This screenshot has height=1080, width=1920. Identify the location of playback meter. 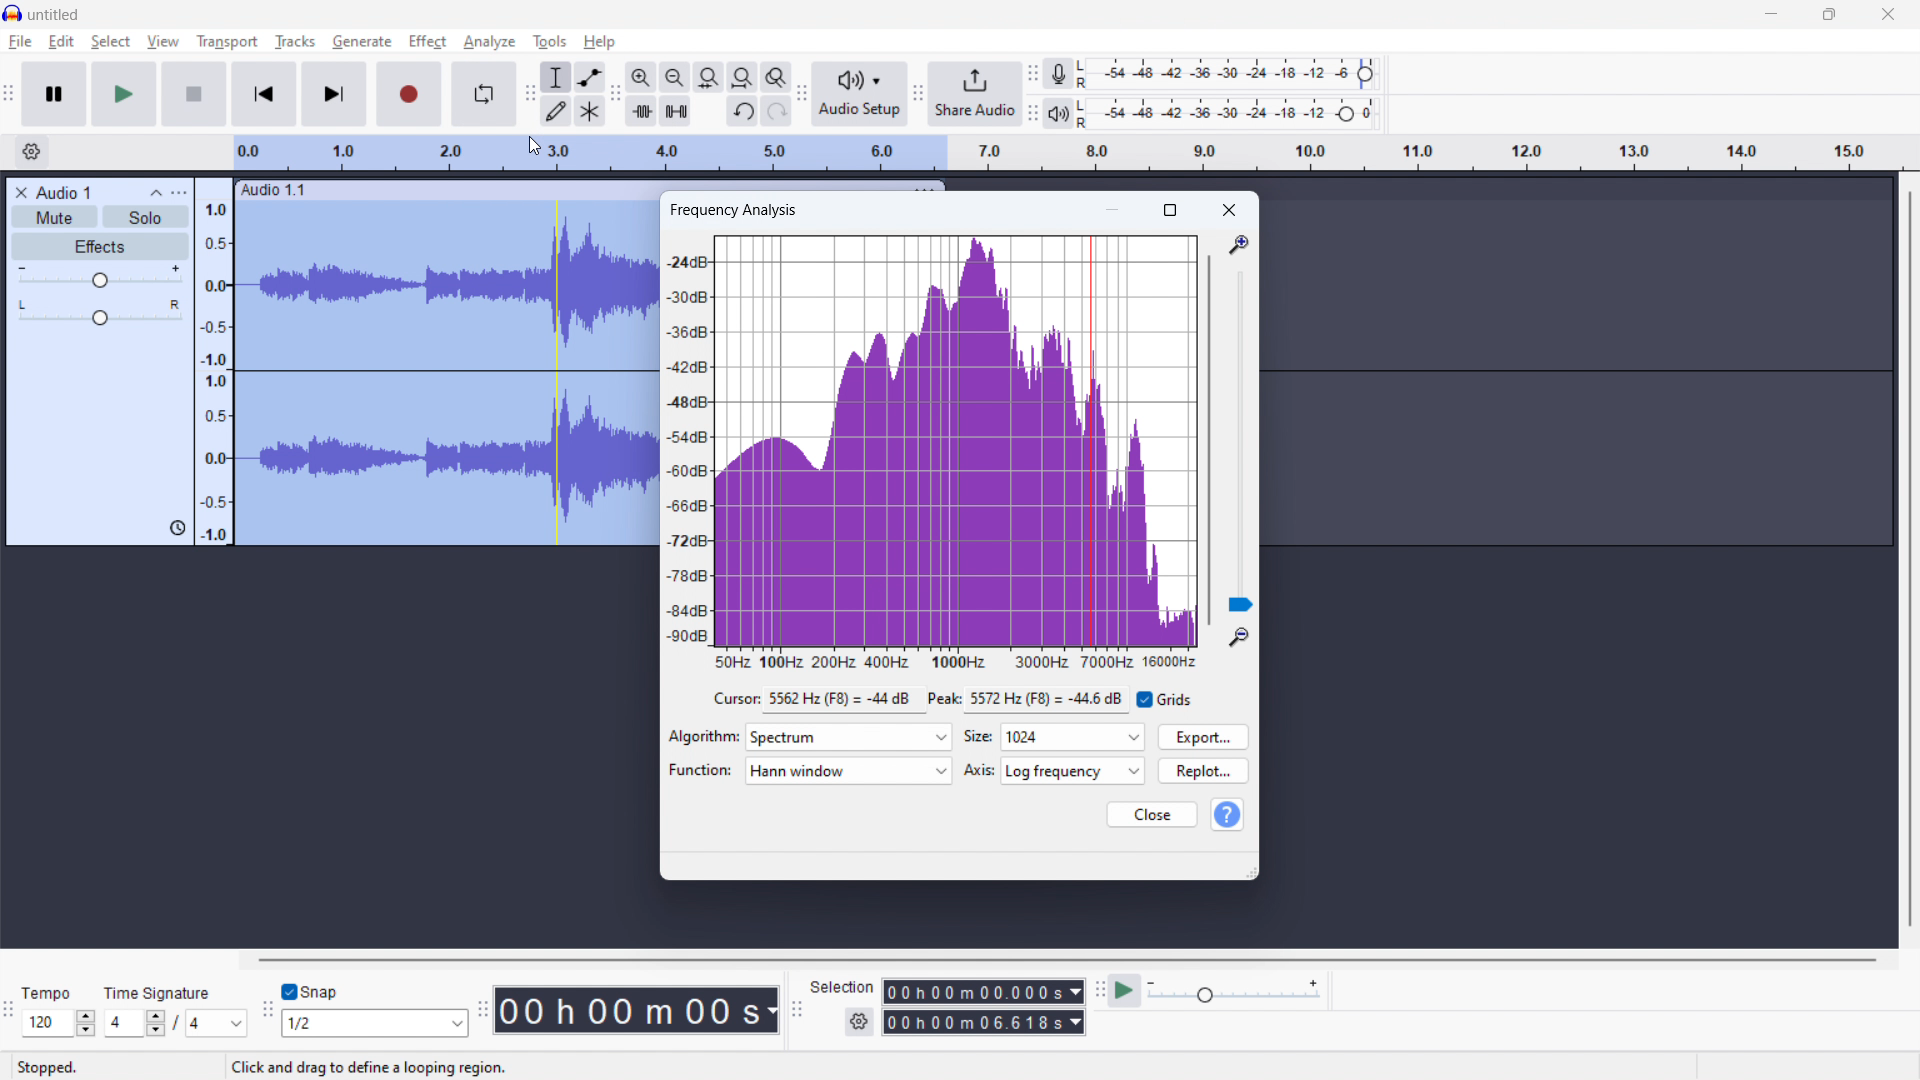
(1056, 113).